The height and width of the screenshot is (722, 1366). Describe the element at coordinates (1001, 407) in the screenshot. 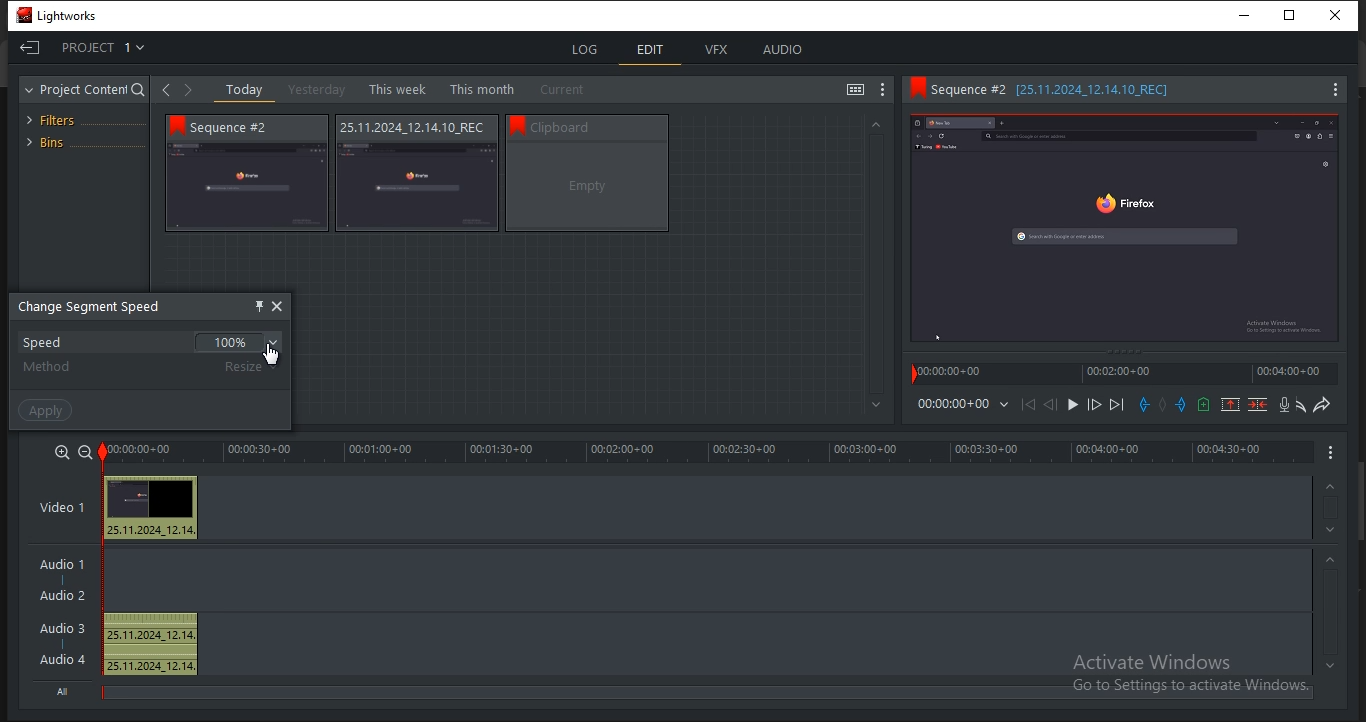

I see `Dropdown` at that location.